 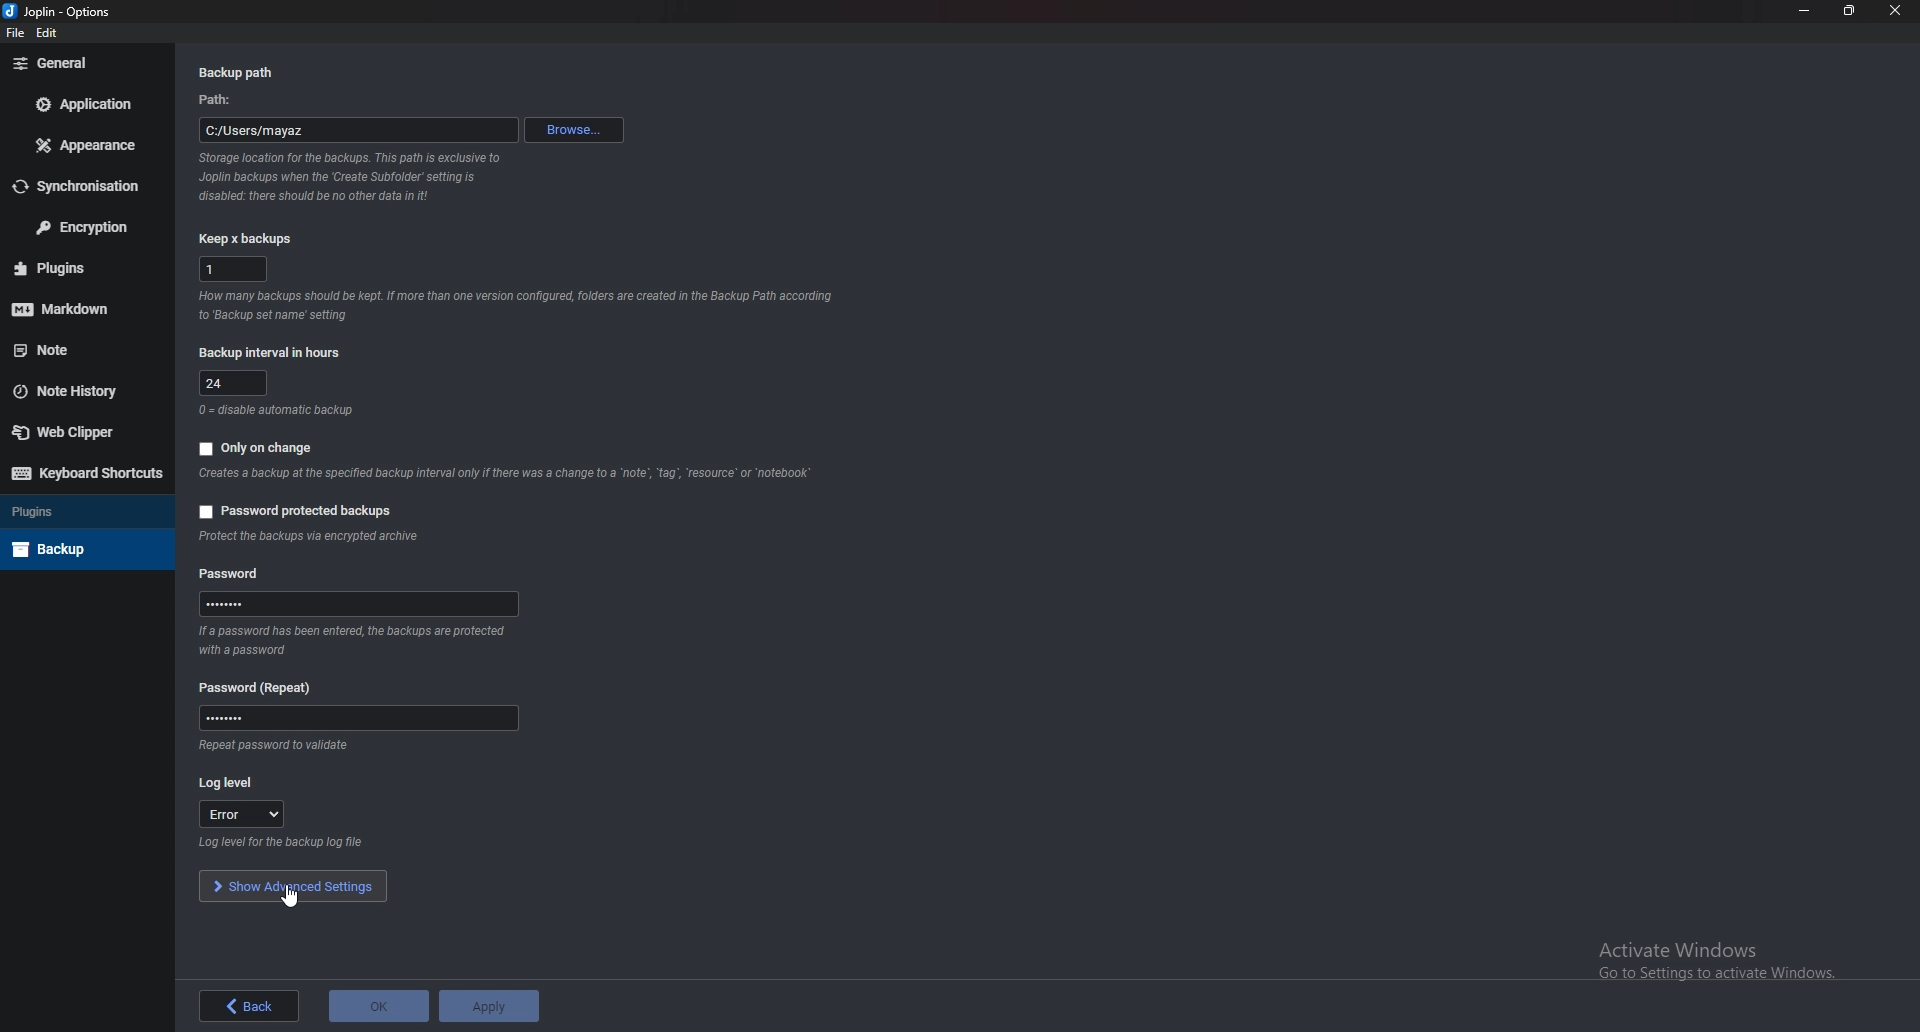 I want to click on Resize, so click(x=1851, y=10).